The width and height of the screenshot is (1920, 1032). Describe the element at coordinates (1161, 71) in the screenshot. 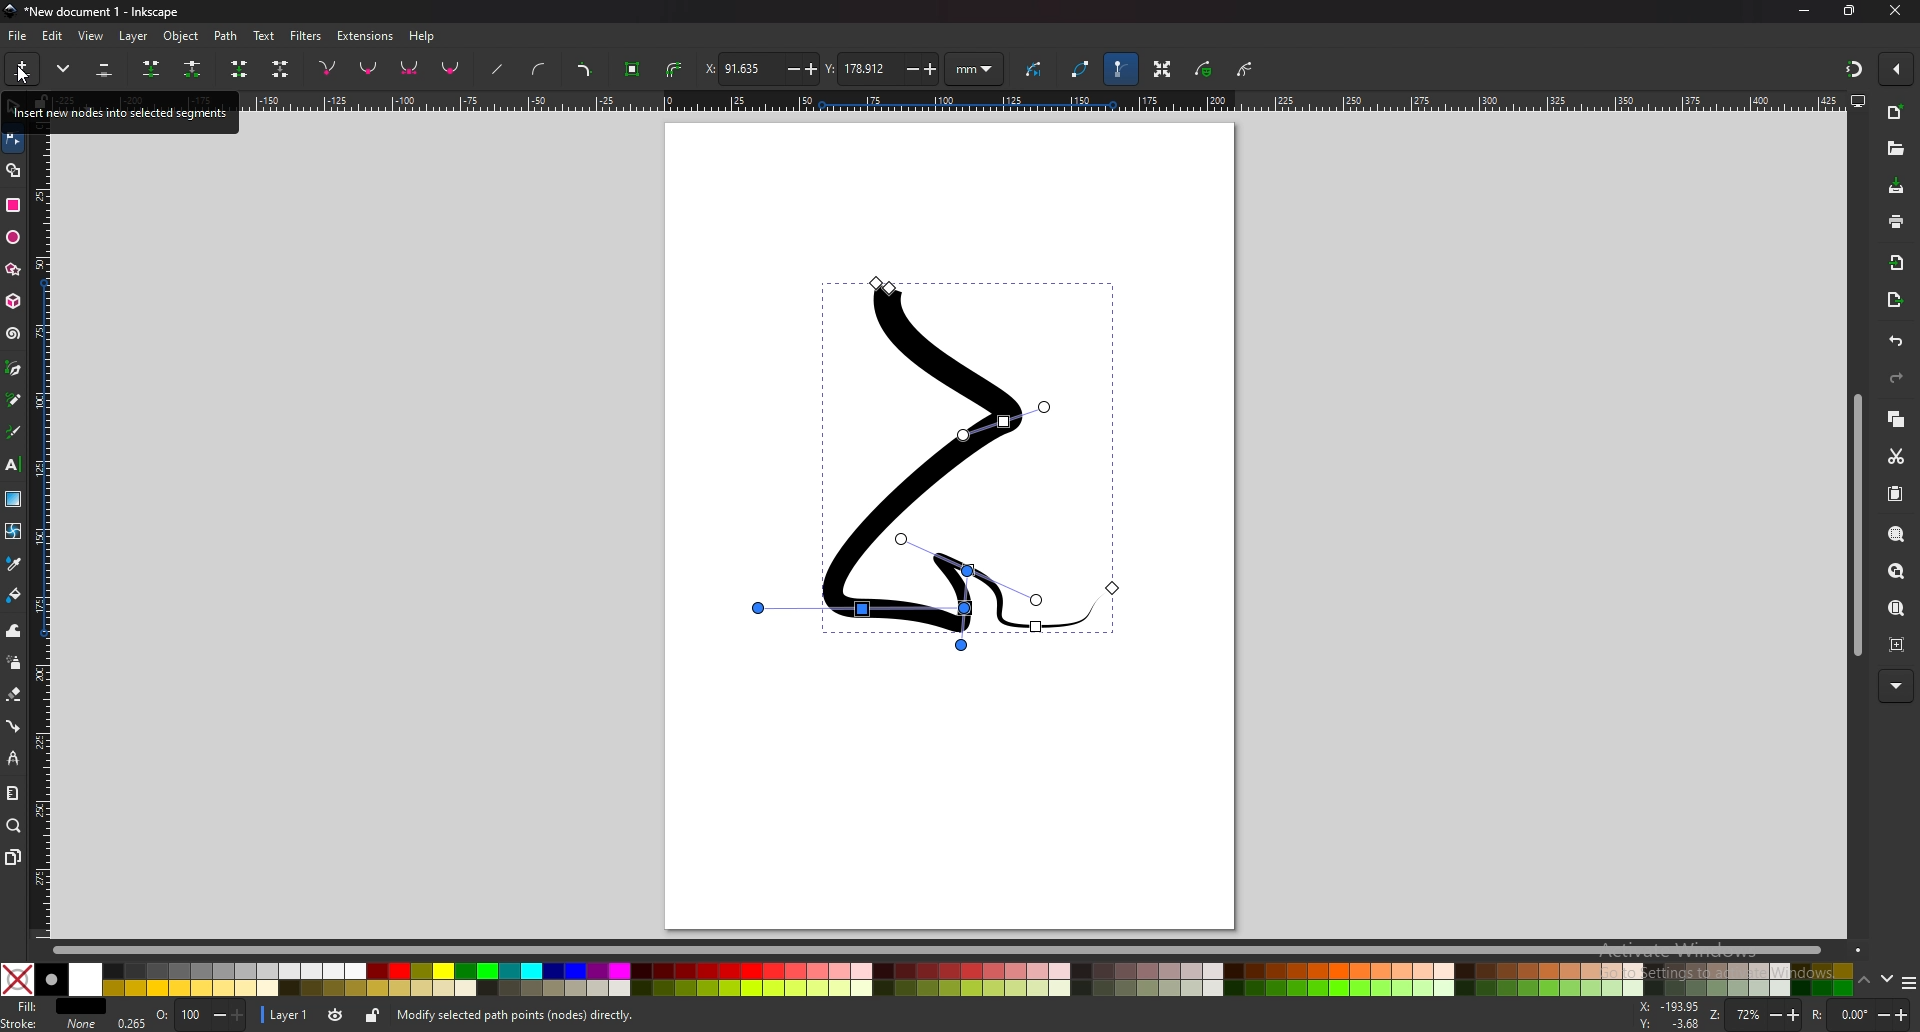

I see `transformation handle` at that location.